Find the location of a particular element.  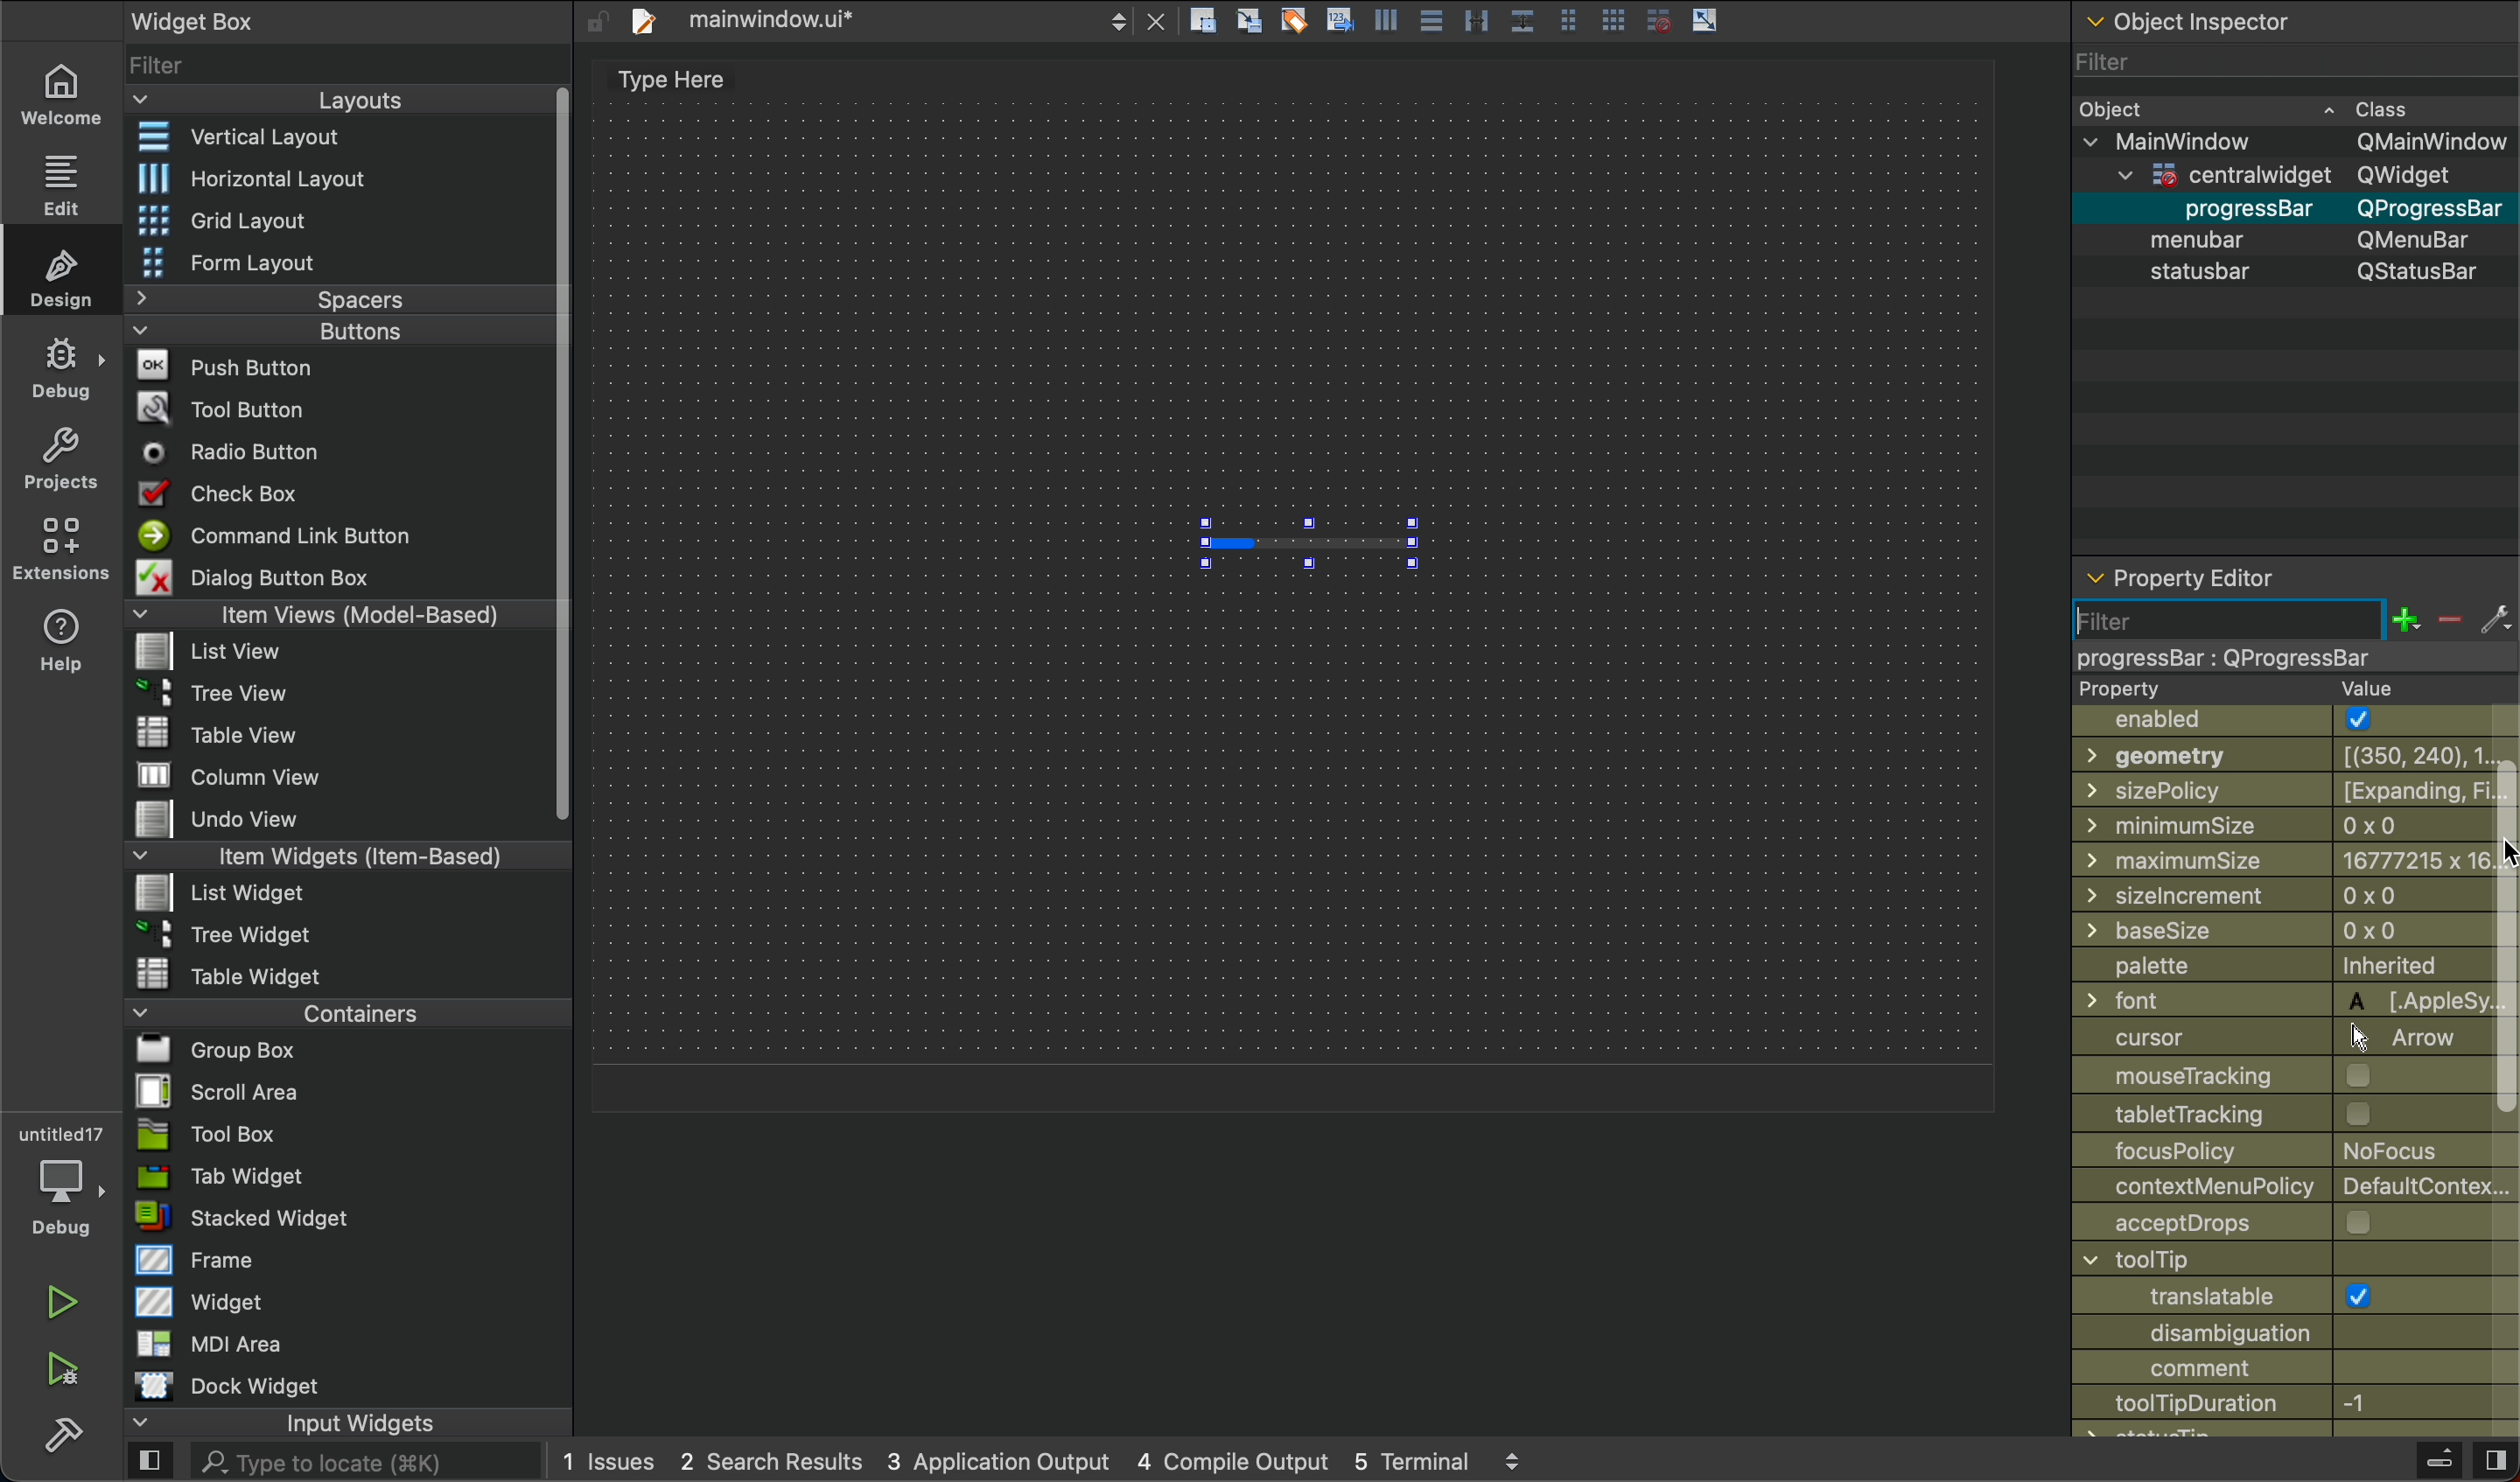

File is located at coordinates (208, 1091).